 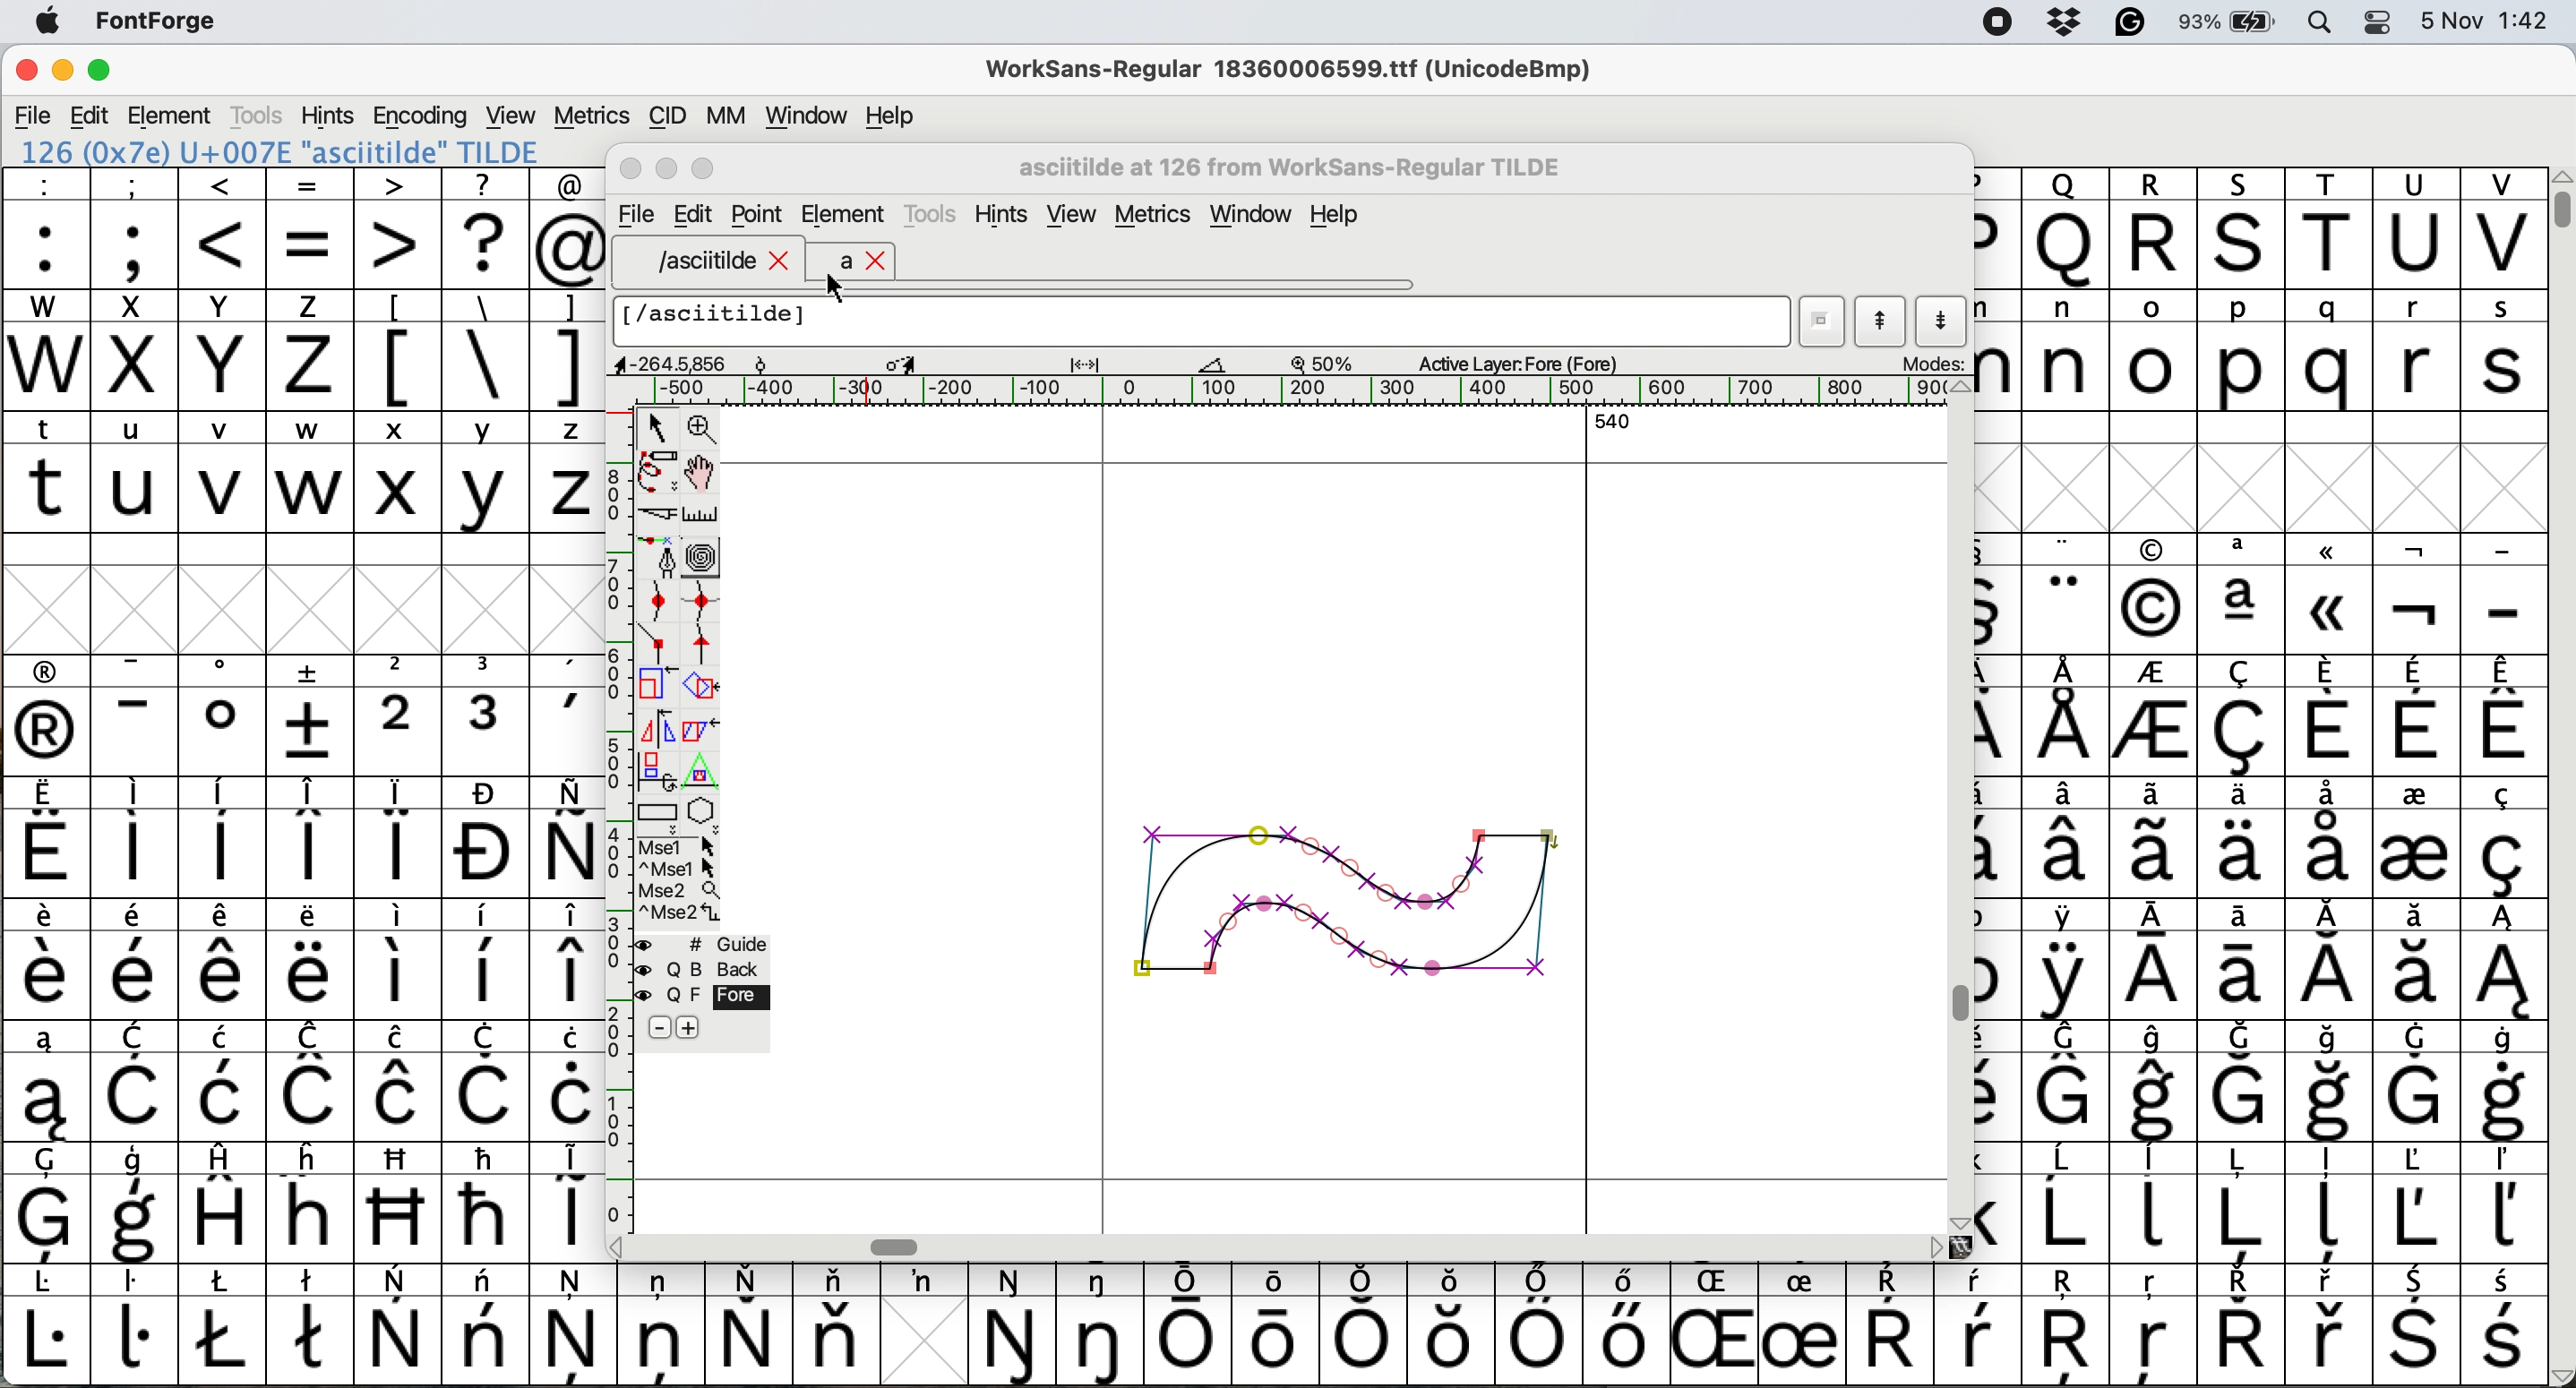 What do you see at coordinates (591, 116) in the screenshot?
I see `metrics` at bounding box center [591, 116].